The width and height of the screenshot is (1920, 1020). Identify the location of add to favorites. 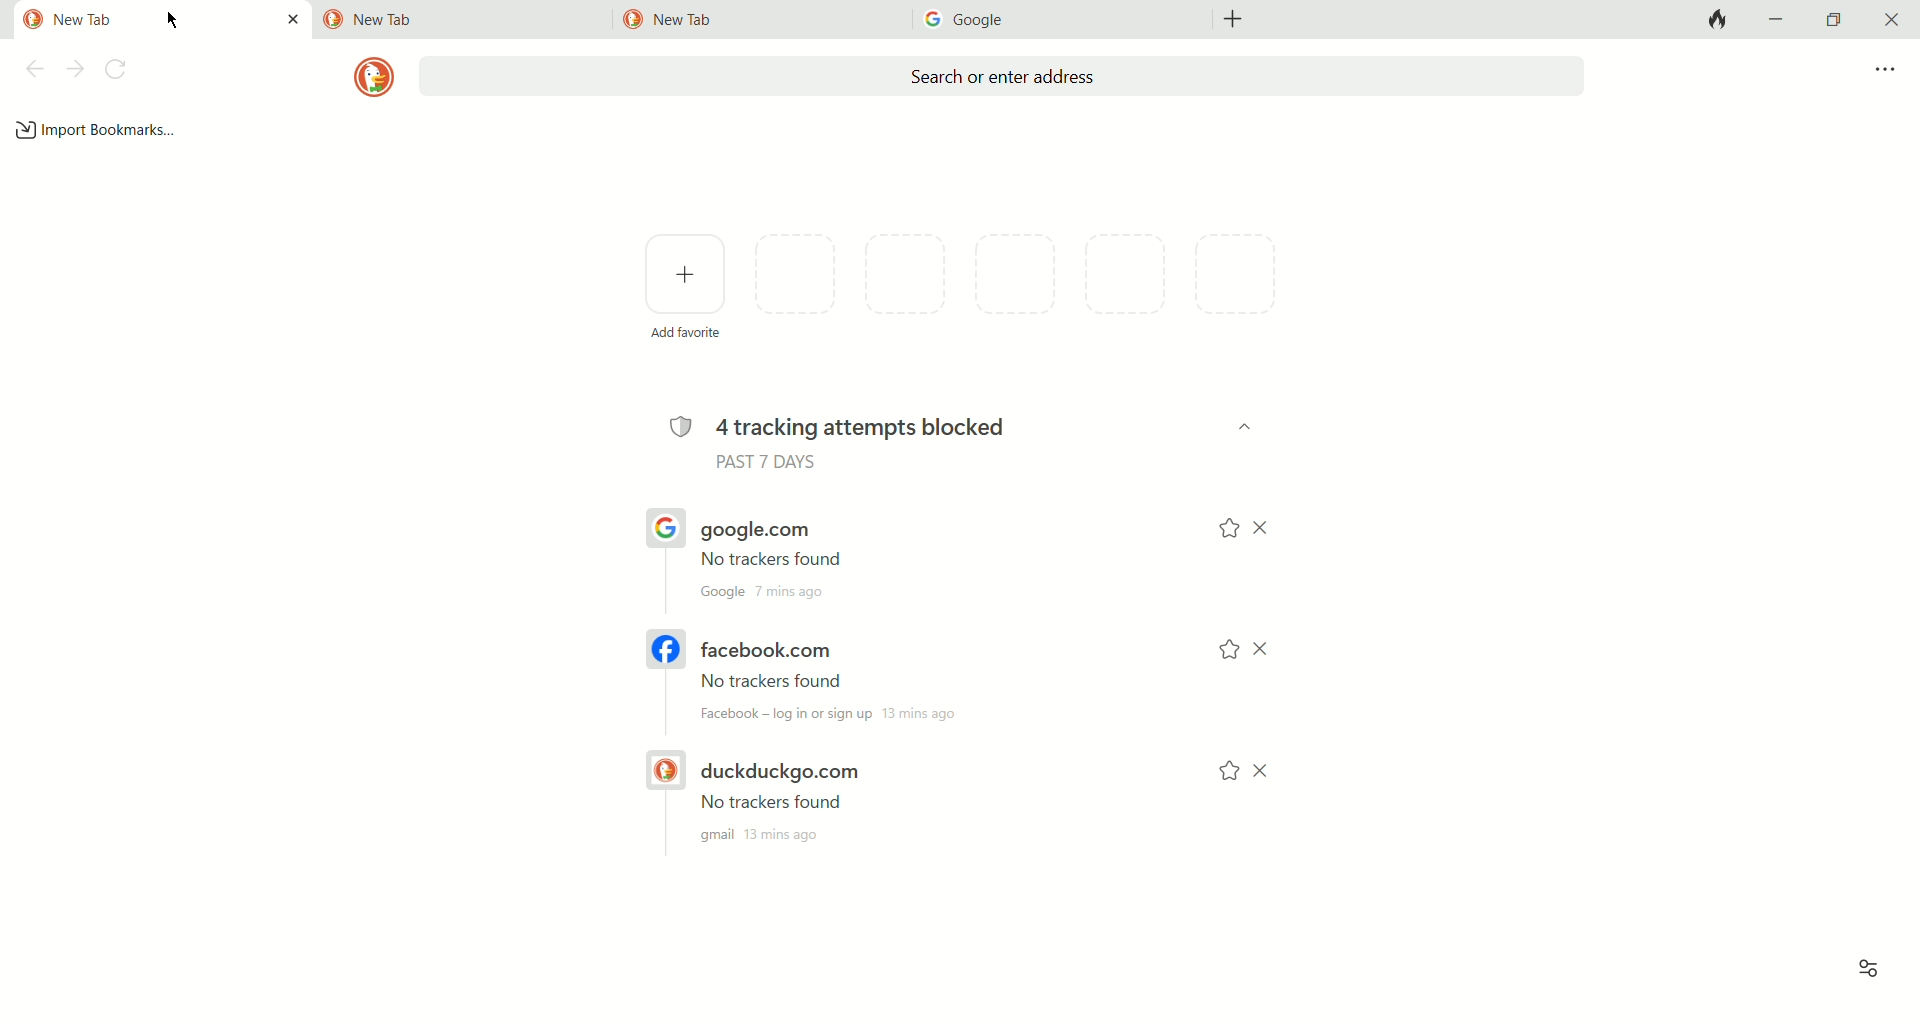
(1228, 769).